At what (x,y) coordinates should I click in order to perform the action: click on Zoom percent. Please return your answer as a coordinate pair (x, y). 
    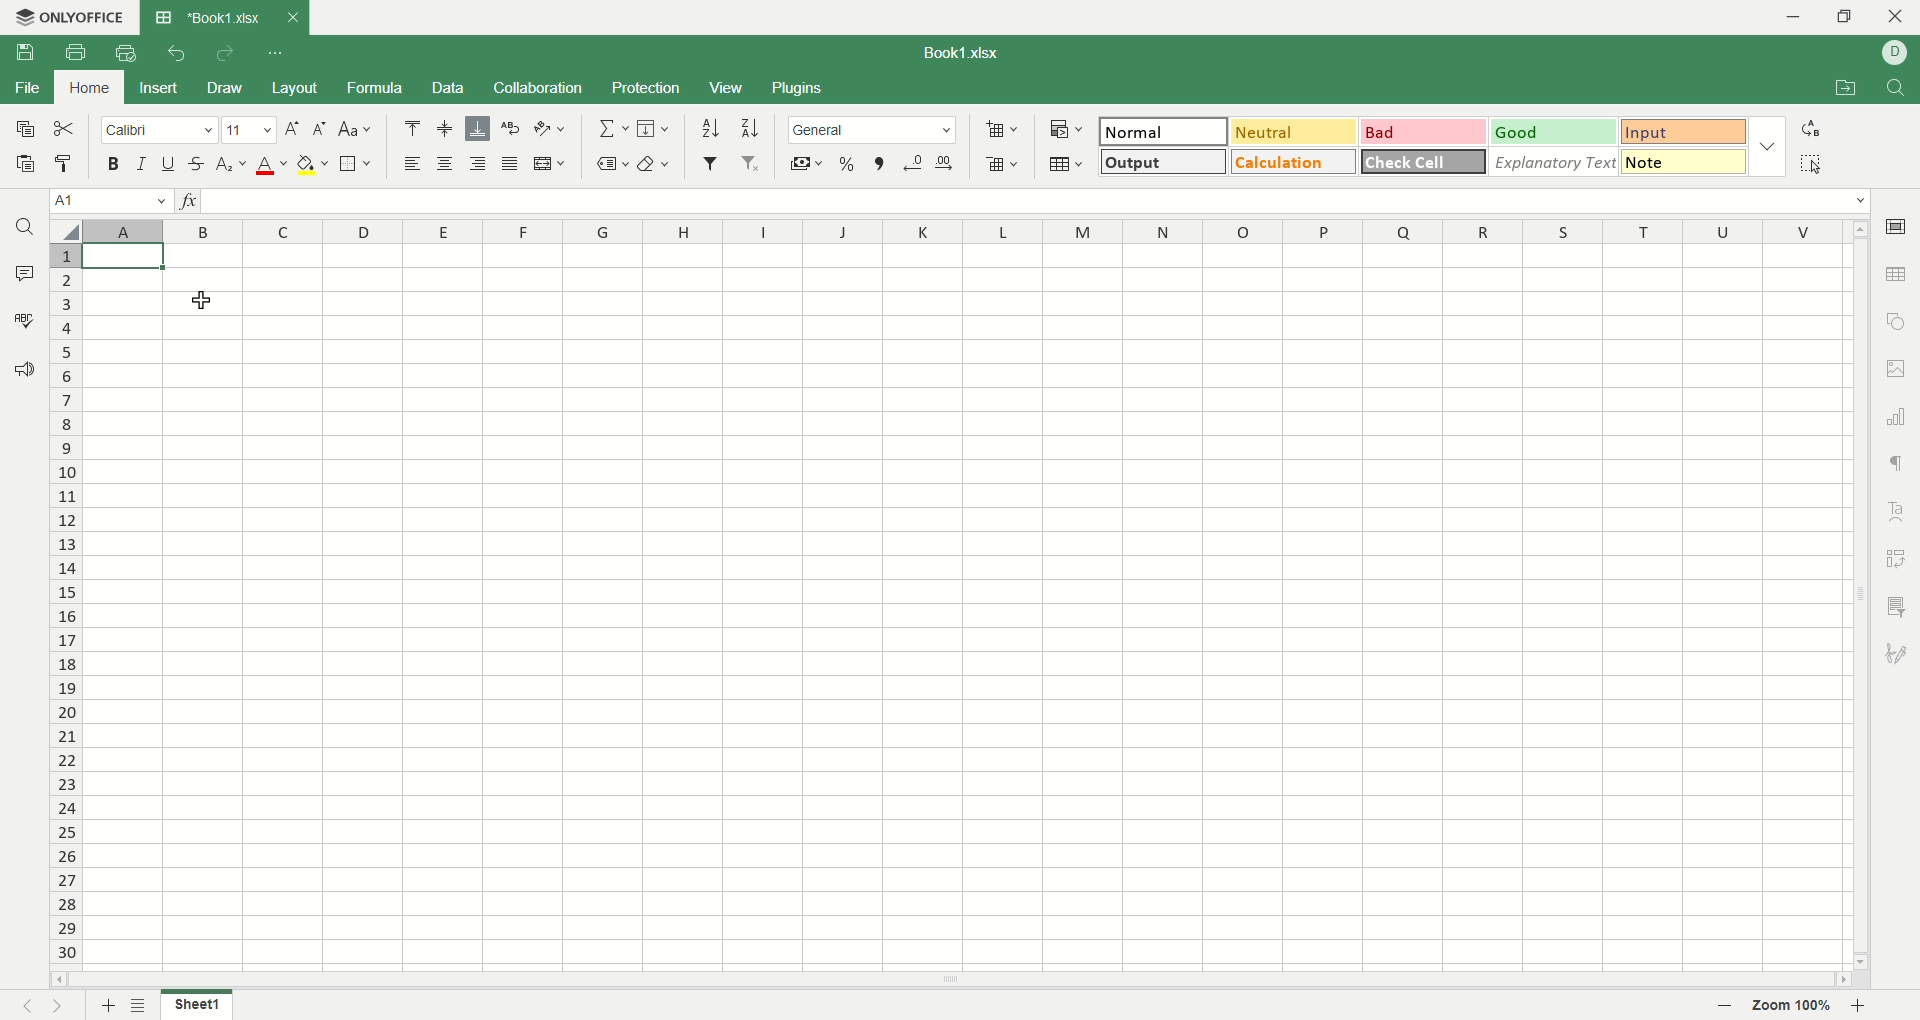
    Looking at the image, I should click on (1792, 1007).